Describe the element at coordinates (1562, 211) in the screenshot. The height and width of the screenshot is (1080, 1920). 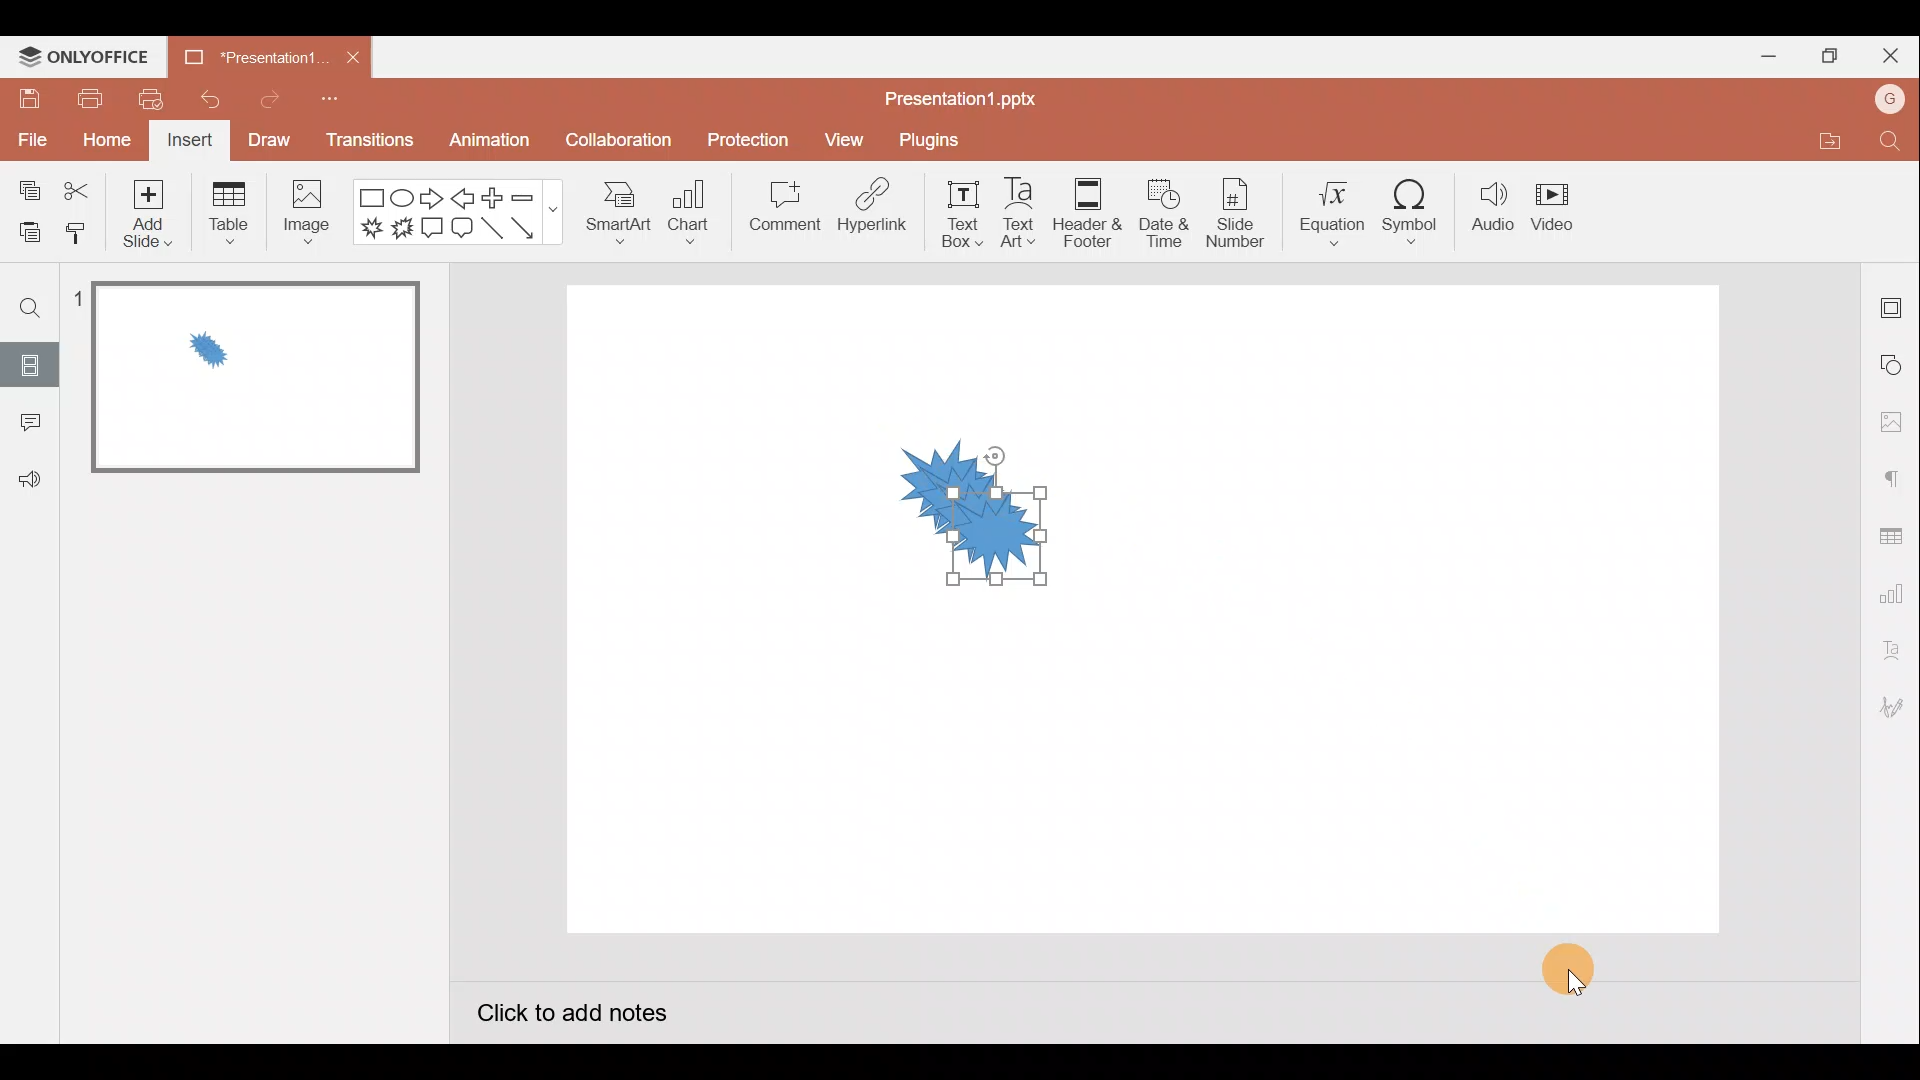
I see `Video` at that location.